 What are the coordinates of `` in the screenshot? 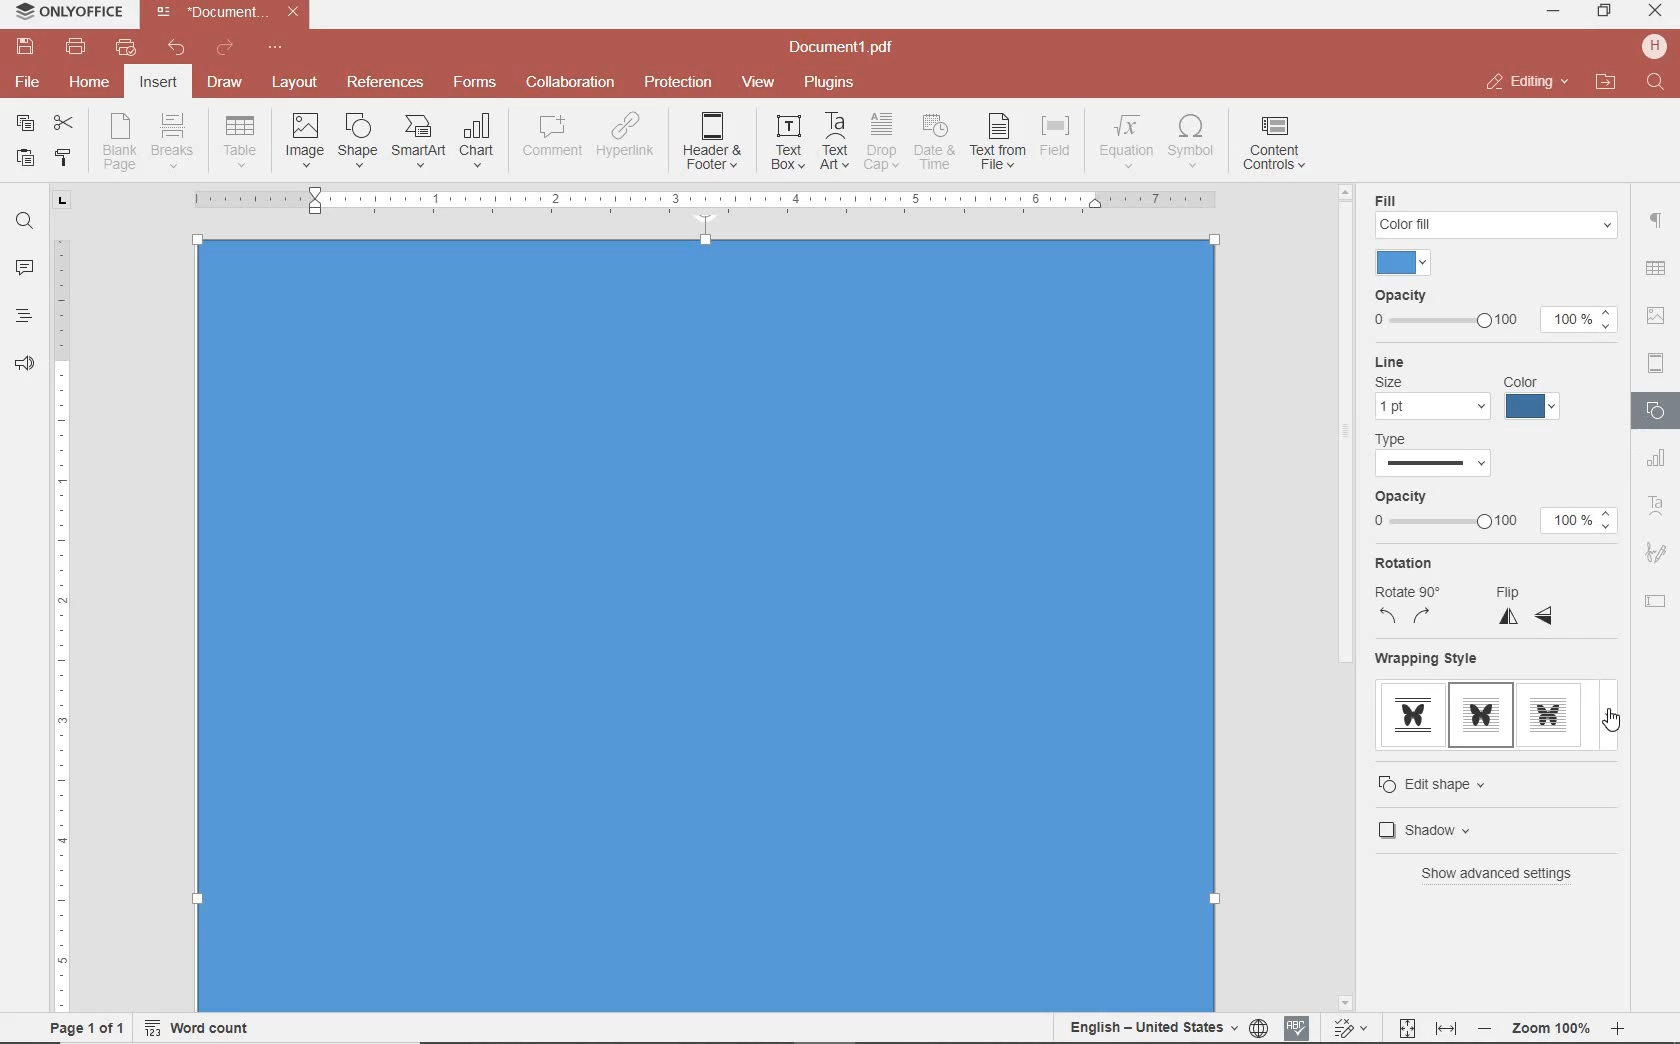 It's located at (1551, 1029).